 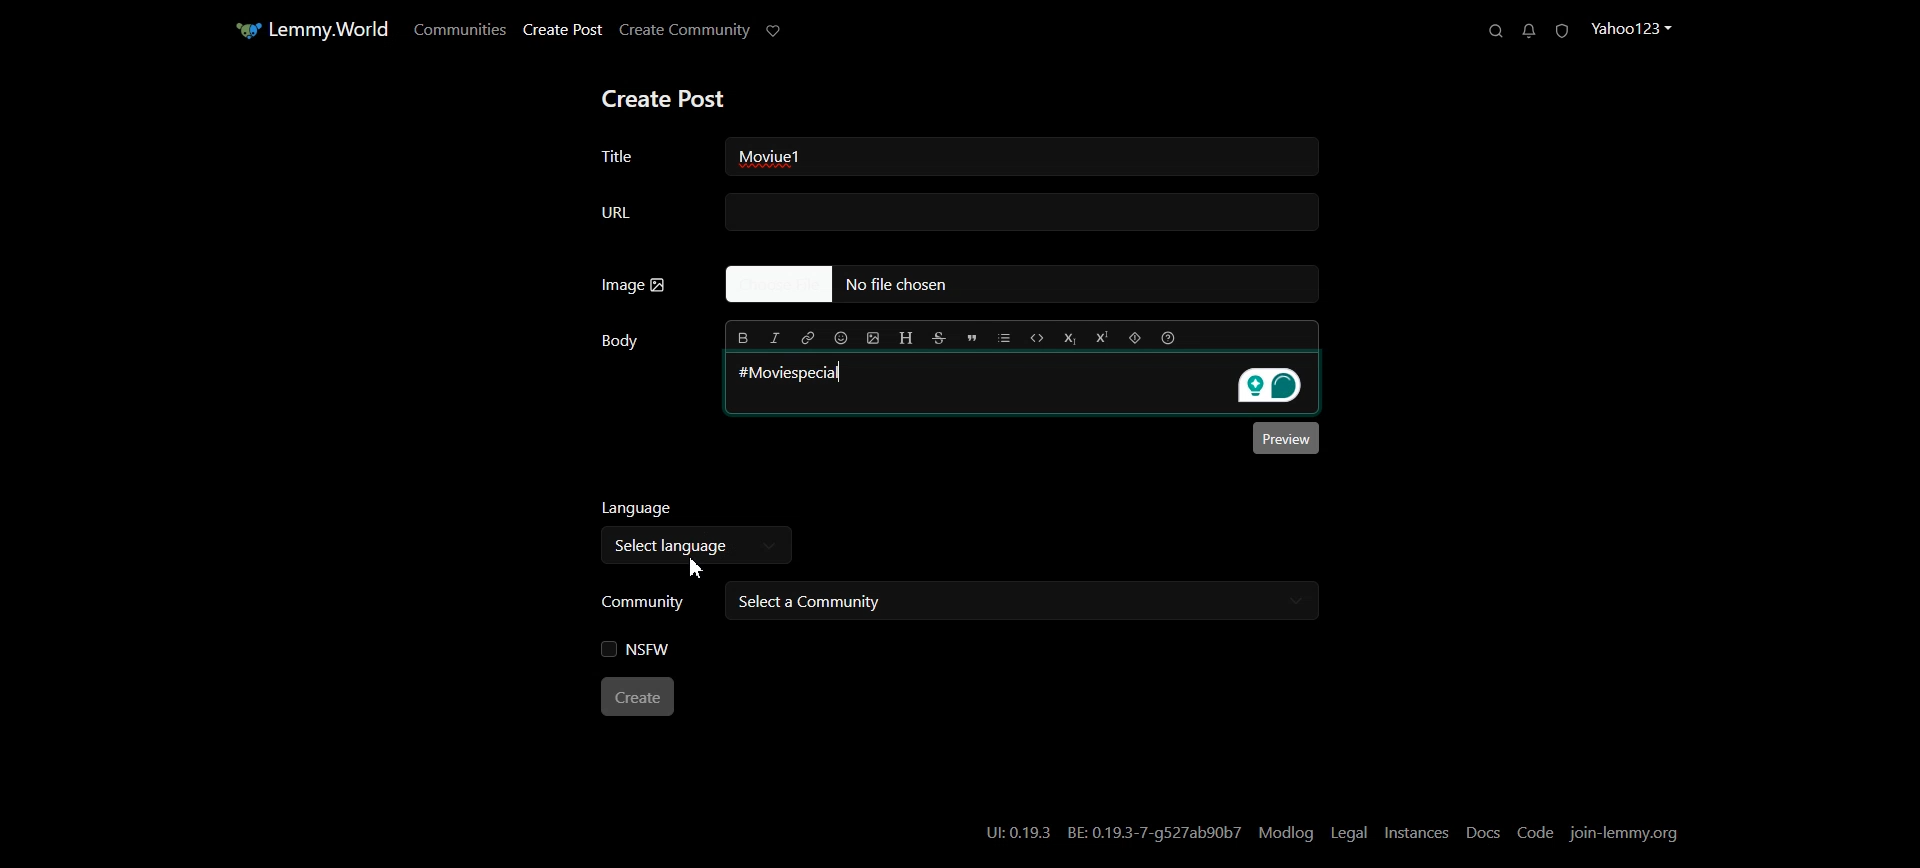 What do you see at coordinates (637, 650) in the screenshot?
I see `NSFW` at bounding box center [637, 650].